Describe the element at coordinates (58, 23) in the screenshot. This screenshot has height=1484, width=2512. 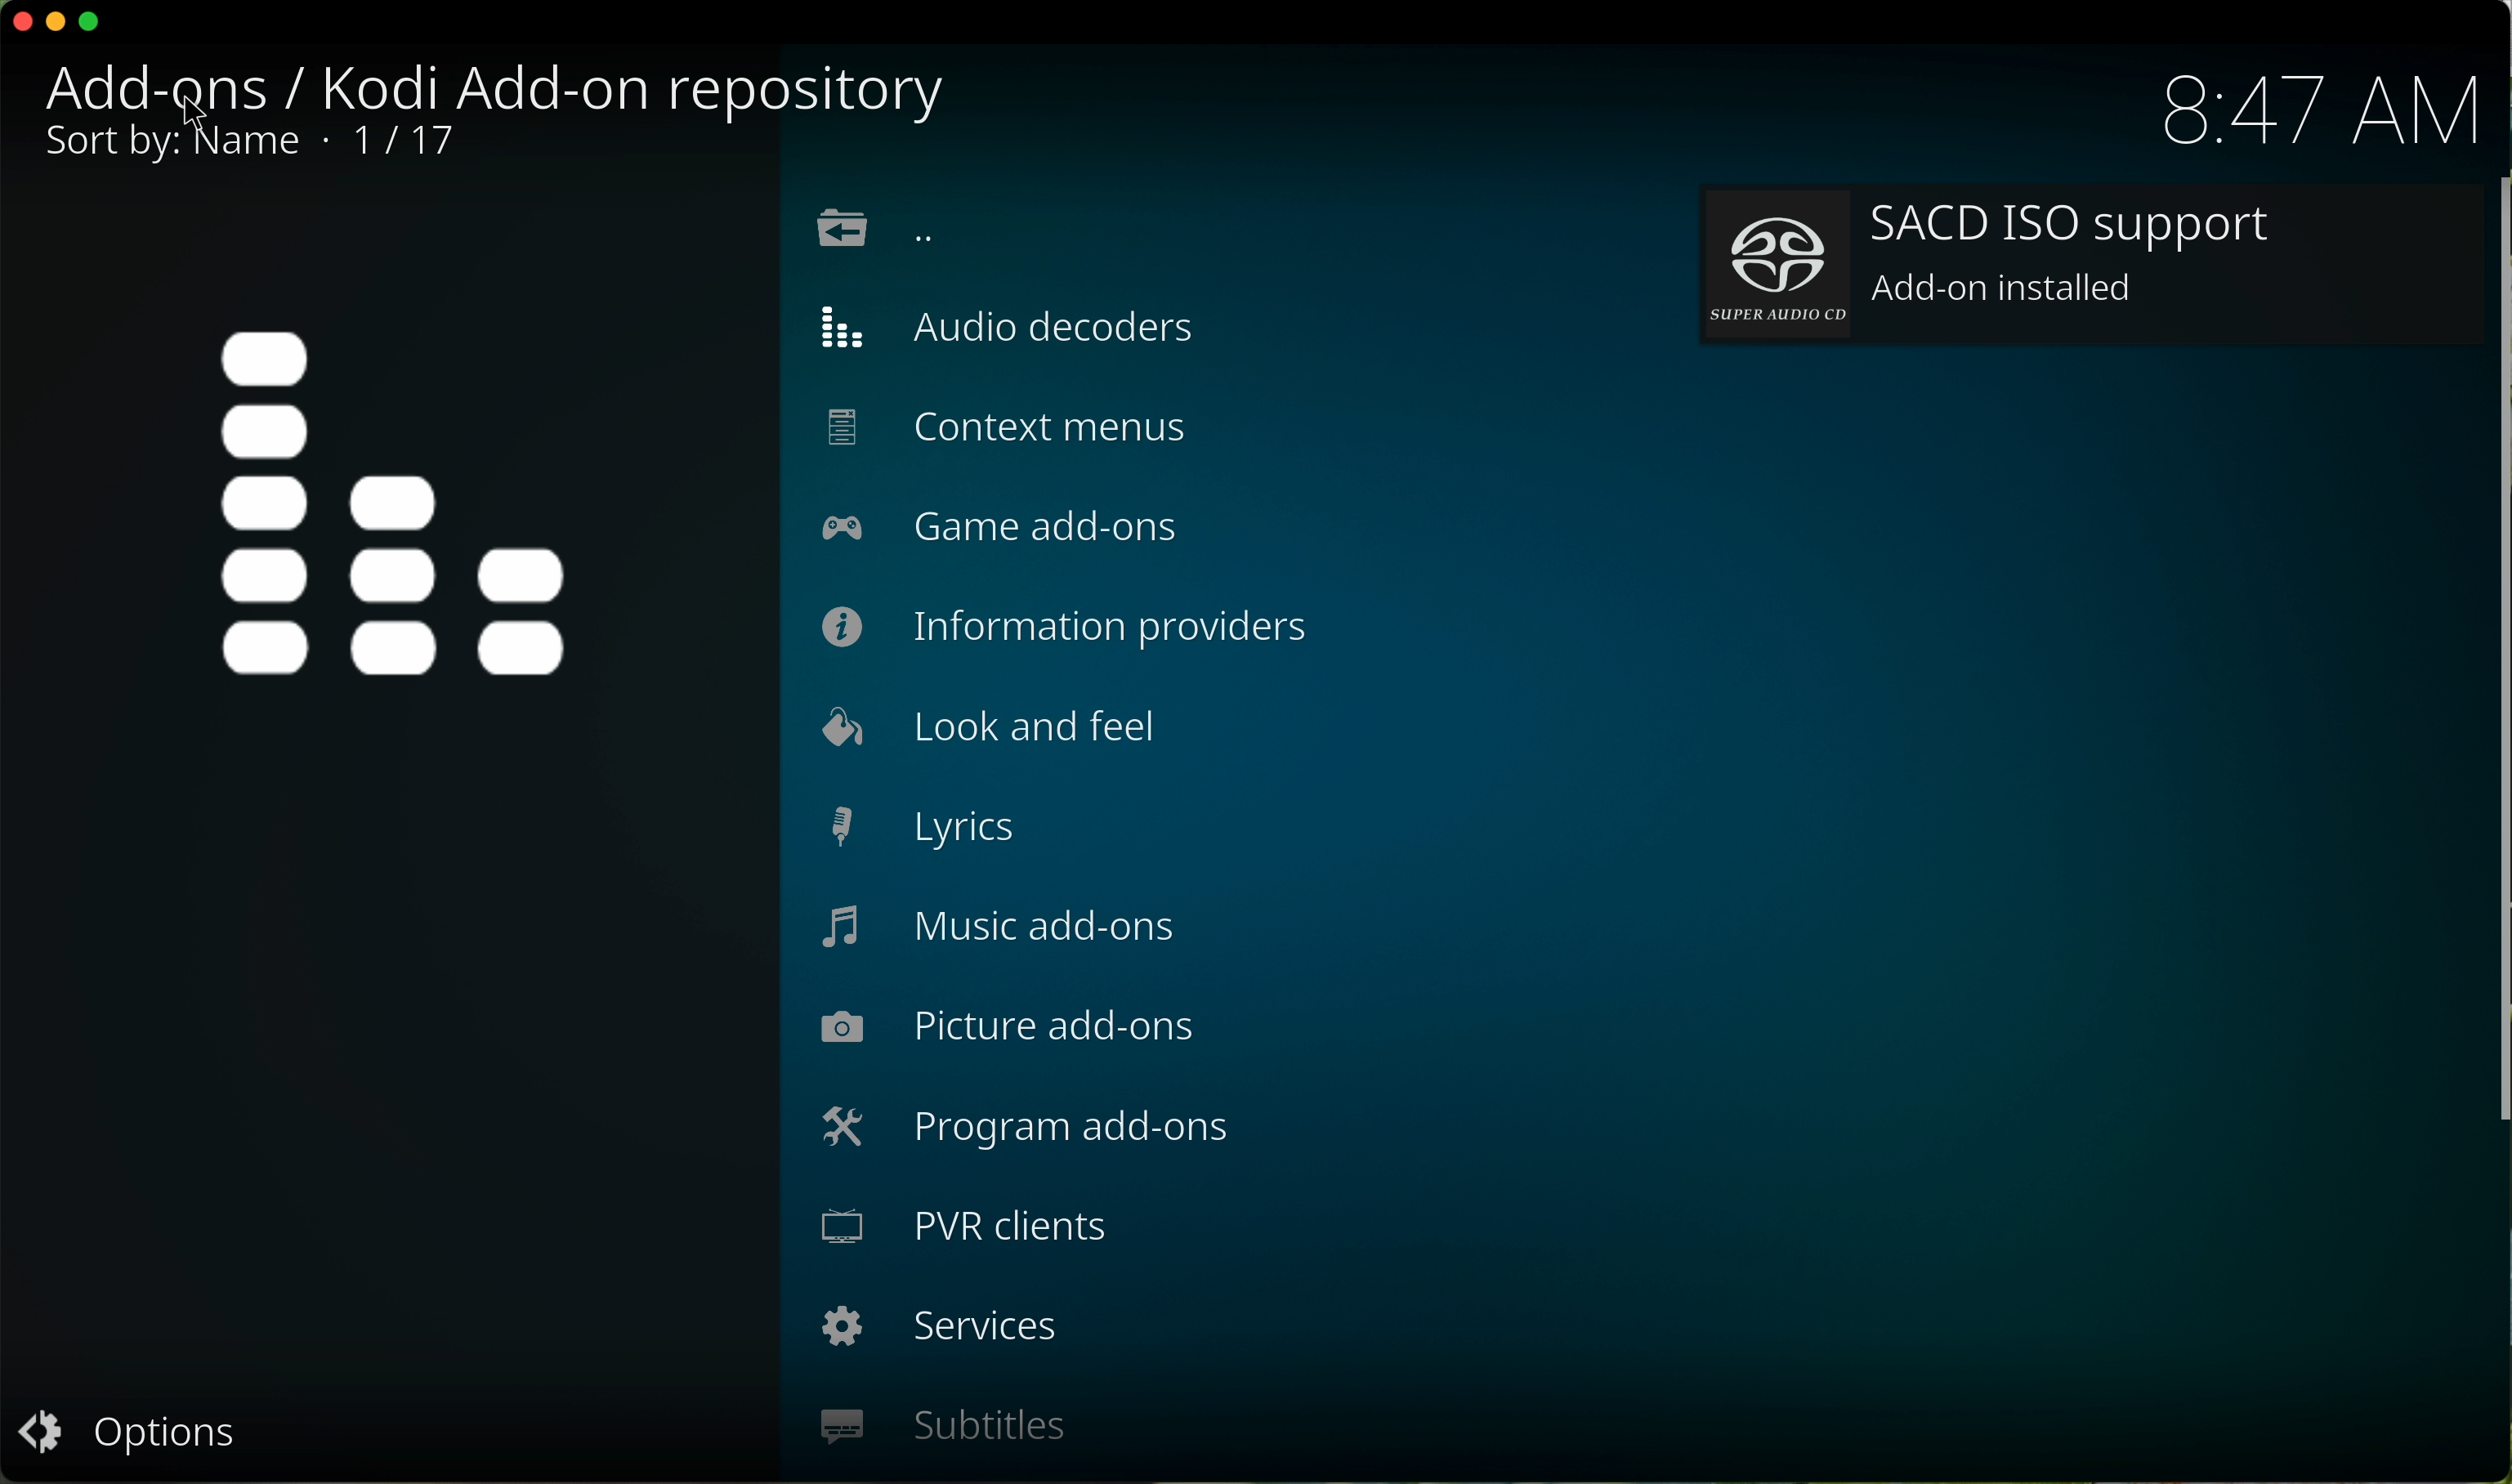
I see `minimize program` at that location.